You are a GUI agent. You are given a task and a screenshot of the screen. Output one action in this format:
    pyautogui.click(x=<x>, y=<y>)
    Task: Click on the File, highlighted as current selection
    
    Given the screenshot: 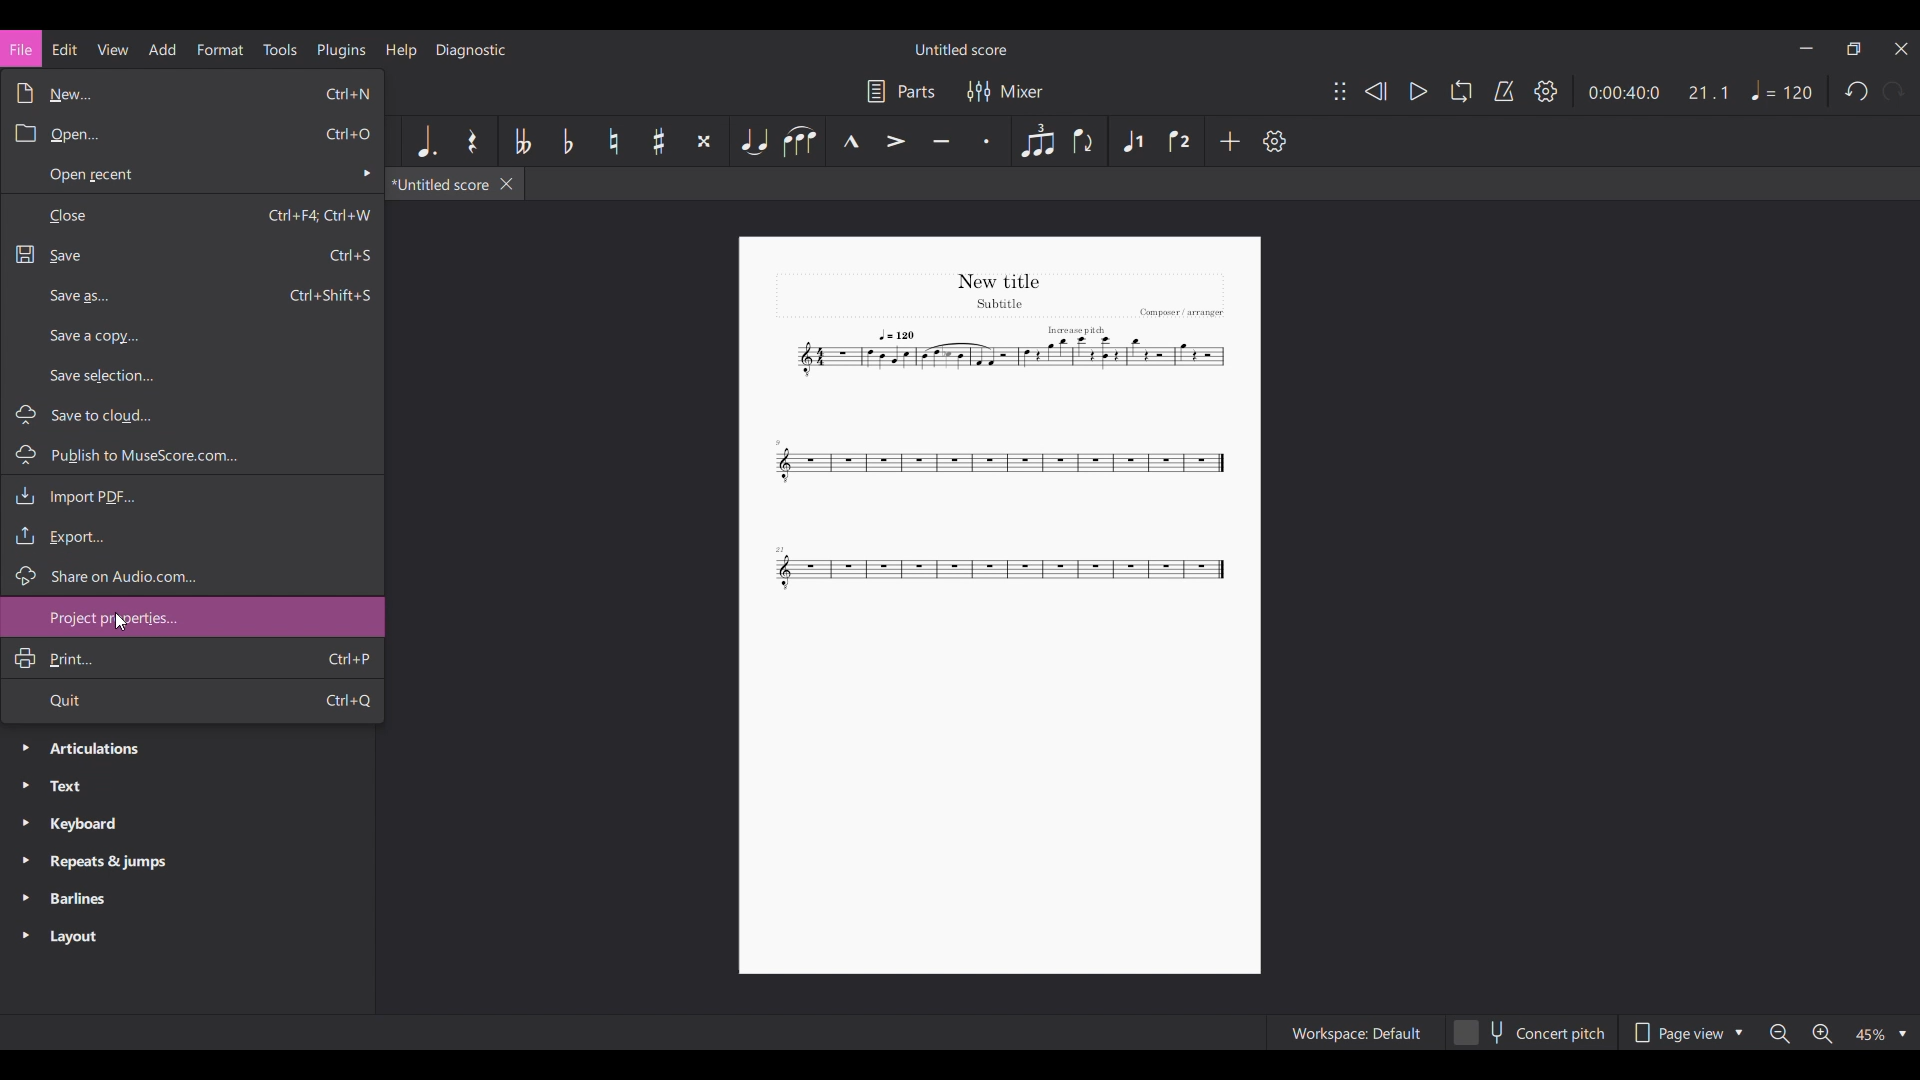 What is the action you would take?
    pyautogui.click(x=22, y=48)
    